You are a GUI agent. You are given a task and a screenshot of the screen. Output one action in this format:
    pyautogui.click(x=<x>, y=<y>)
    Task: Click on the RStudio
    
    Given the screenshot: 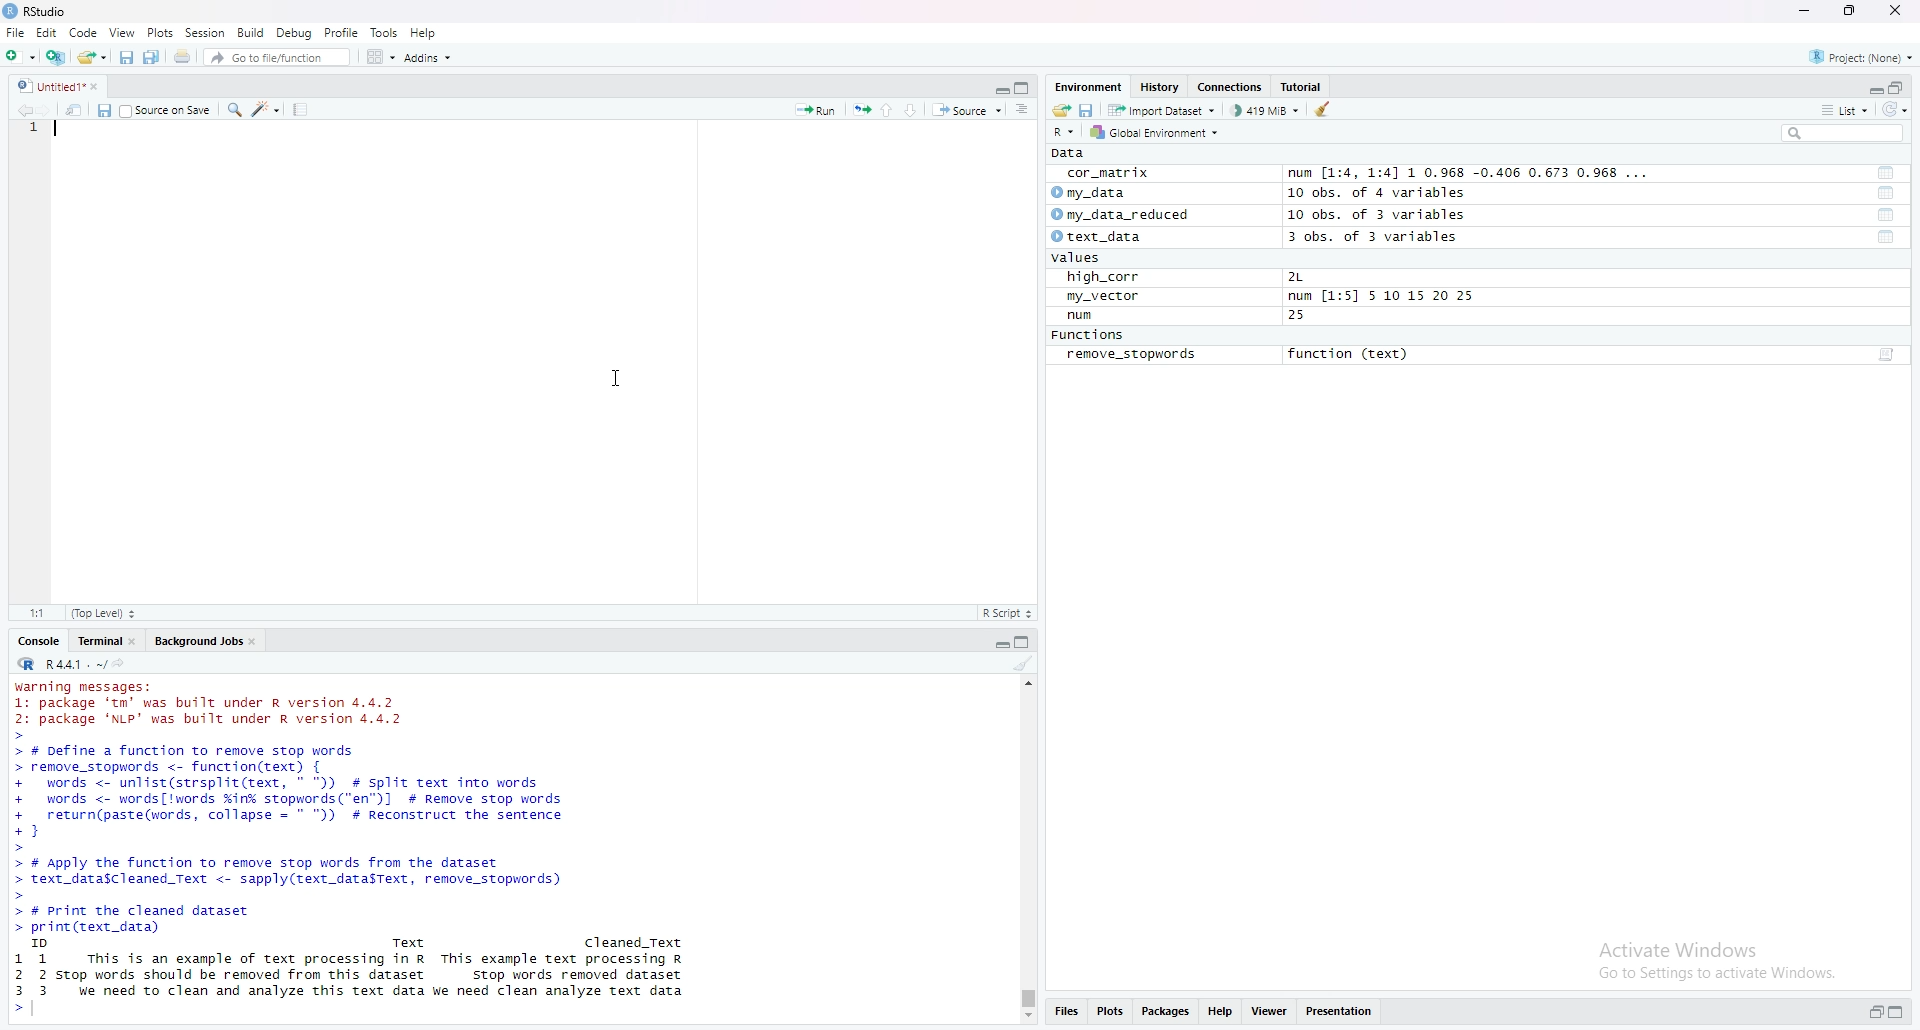 What is the action you would take?
    pyautogui.click(x=35, y=11)
    